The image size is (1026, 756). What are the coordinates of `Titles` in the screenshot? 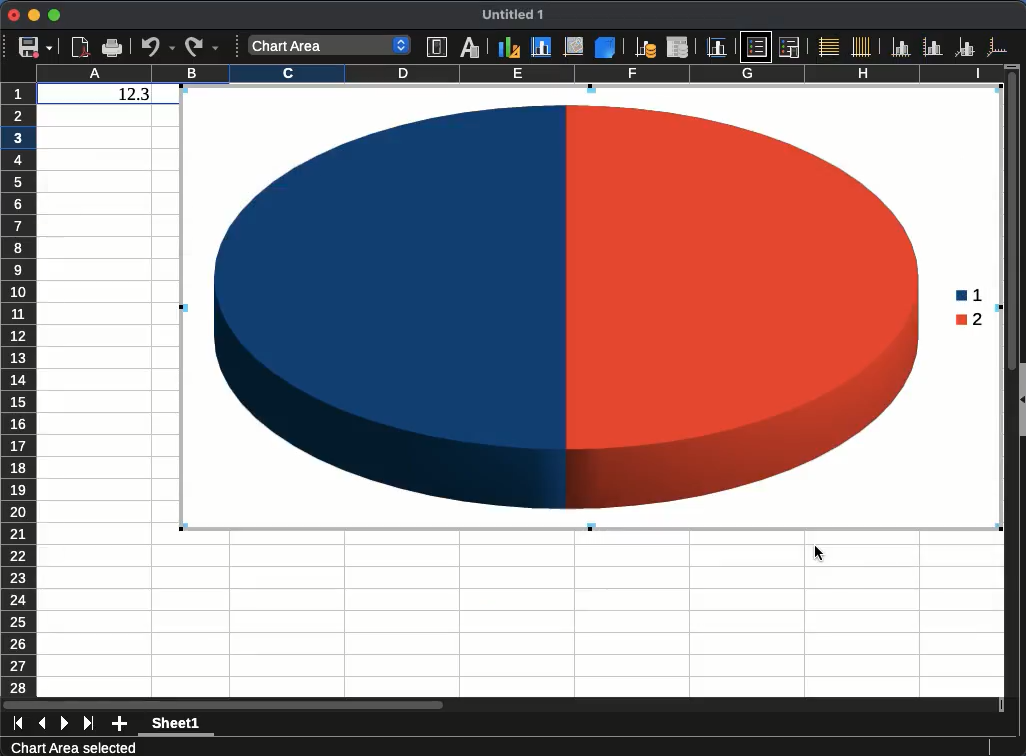 It's located at (716, 47).